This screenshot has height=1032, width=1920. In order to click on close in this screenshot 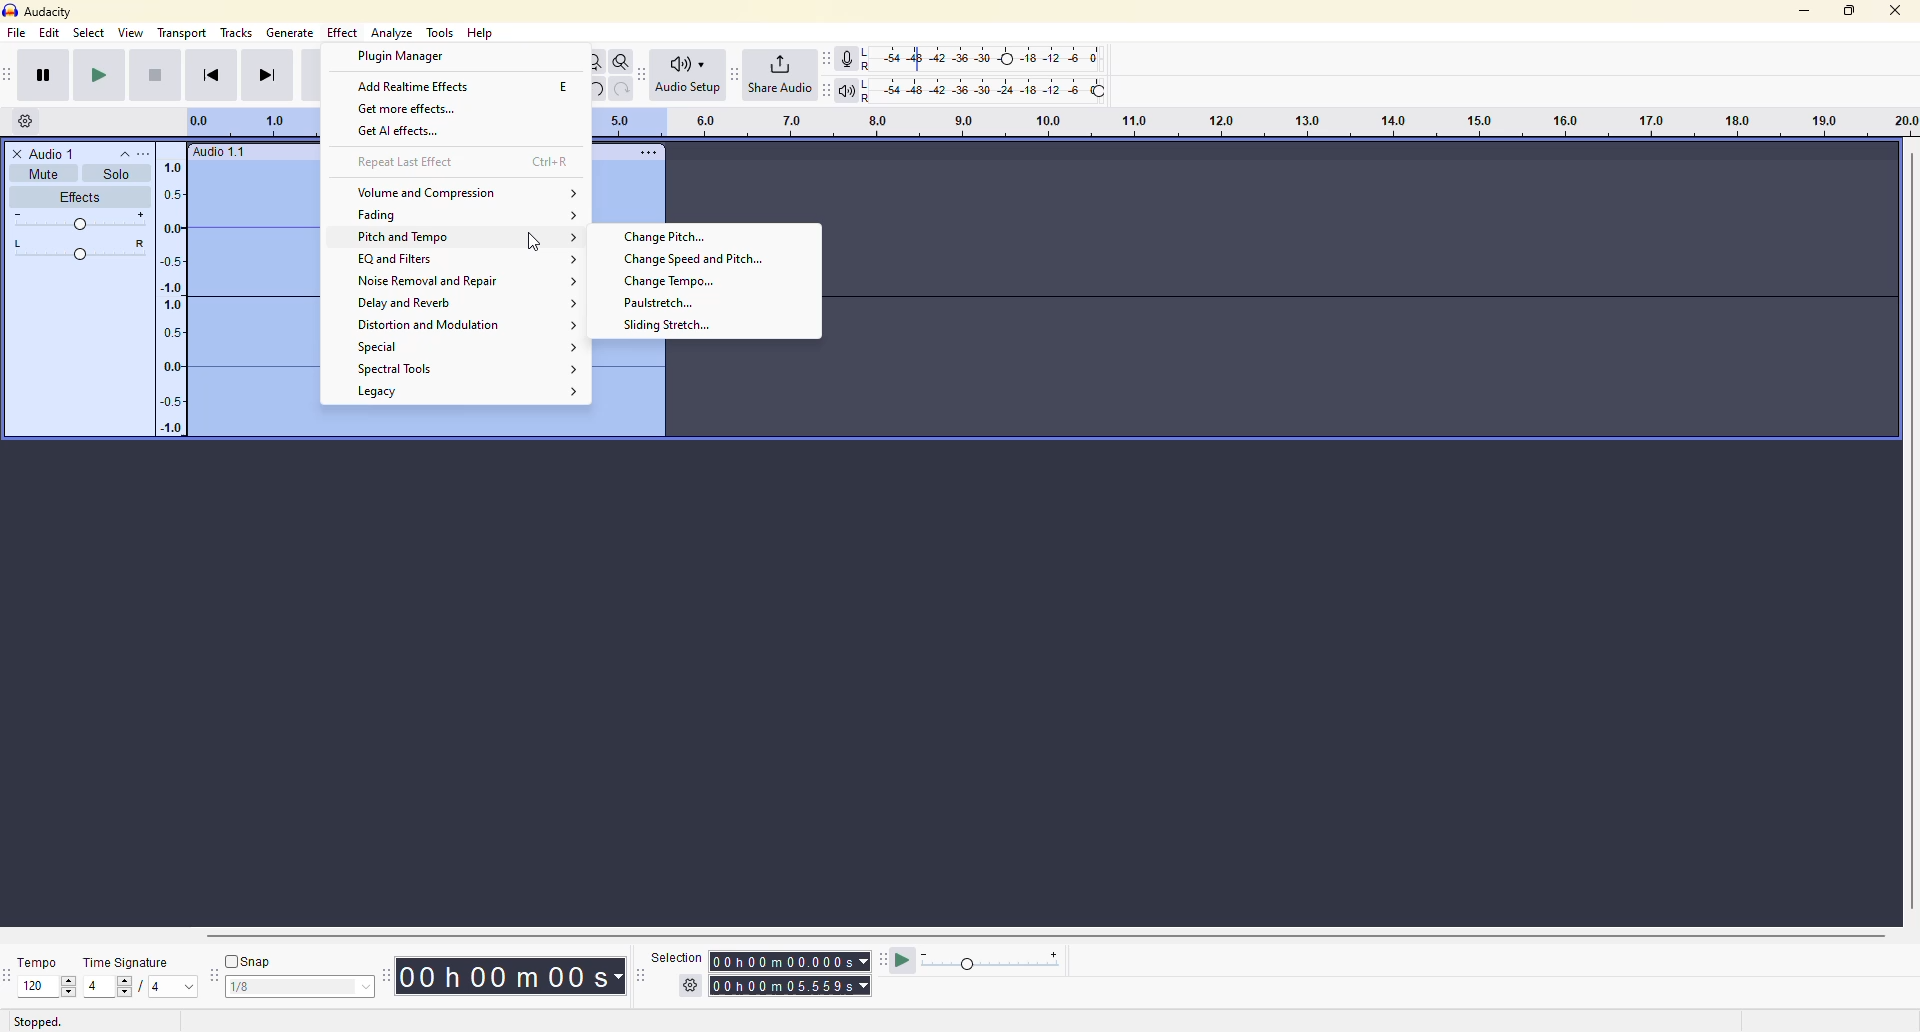, I will do `click(1897, 10)`.